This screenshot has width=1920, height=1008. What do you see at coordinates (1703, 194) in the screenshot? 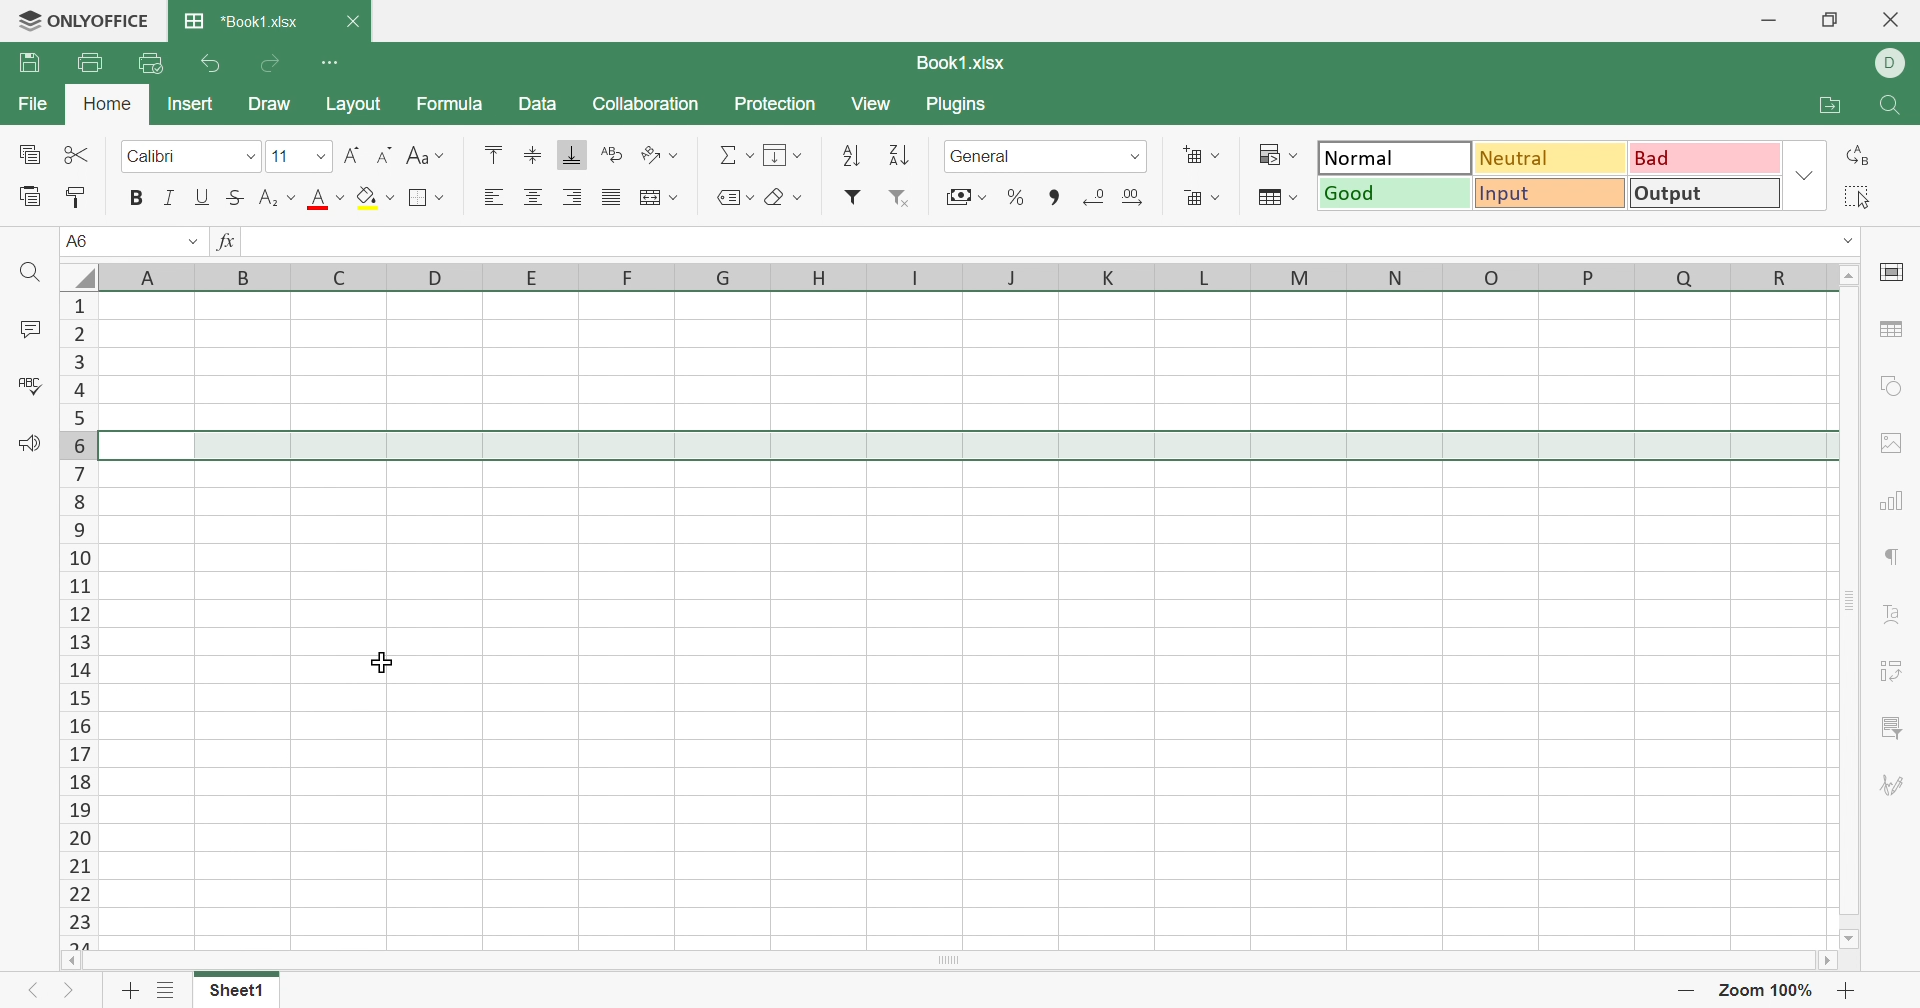
I see `Output` at bounding box center [1703, 194].